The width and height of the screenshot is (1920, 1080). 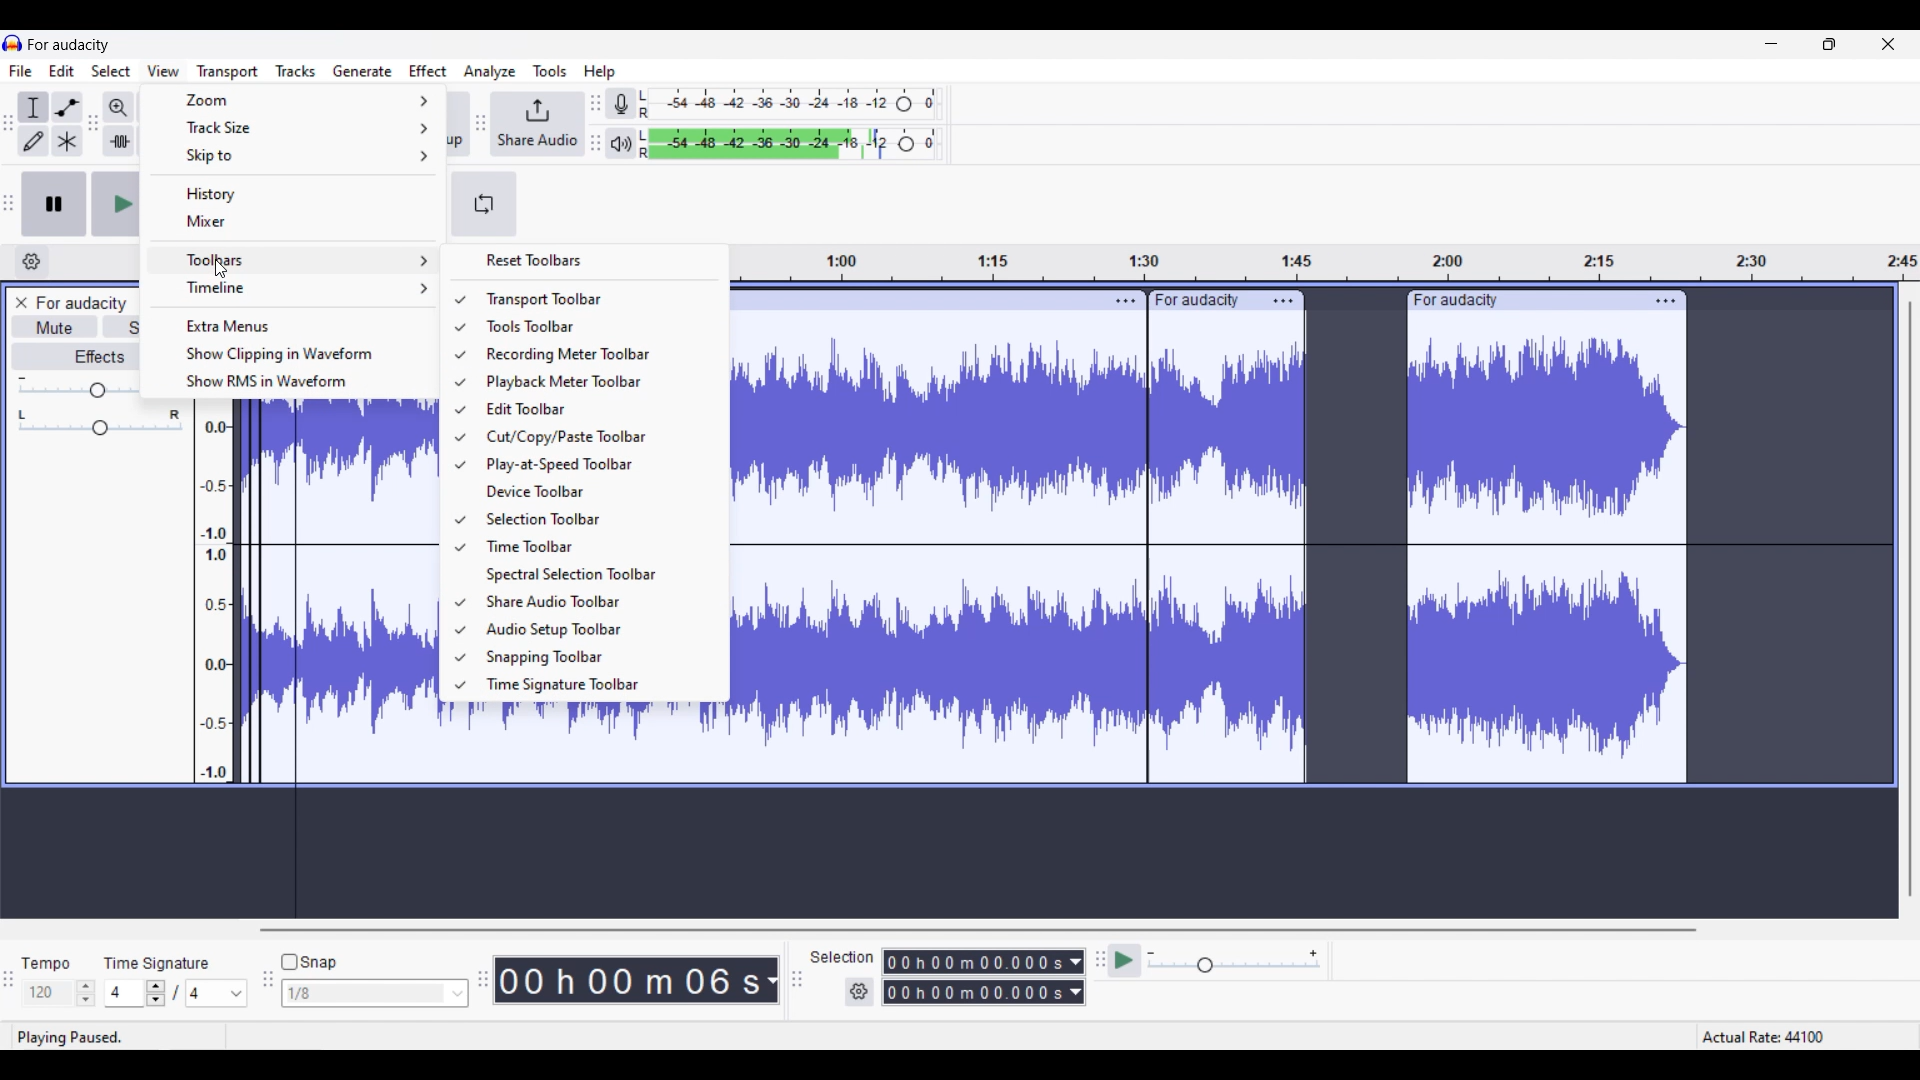 I want to click on Recording level, so click(x=789, y=104).